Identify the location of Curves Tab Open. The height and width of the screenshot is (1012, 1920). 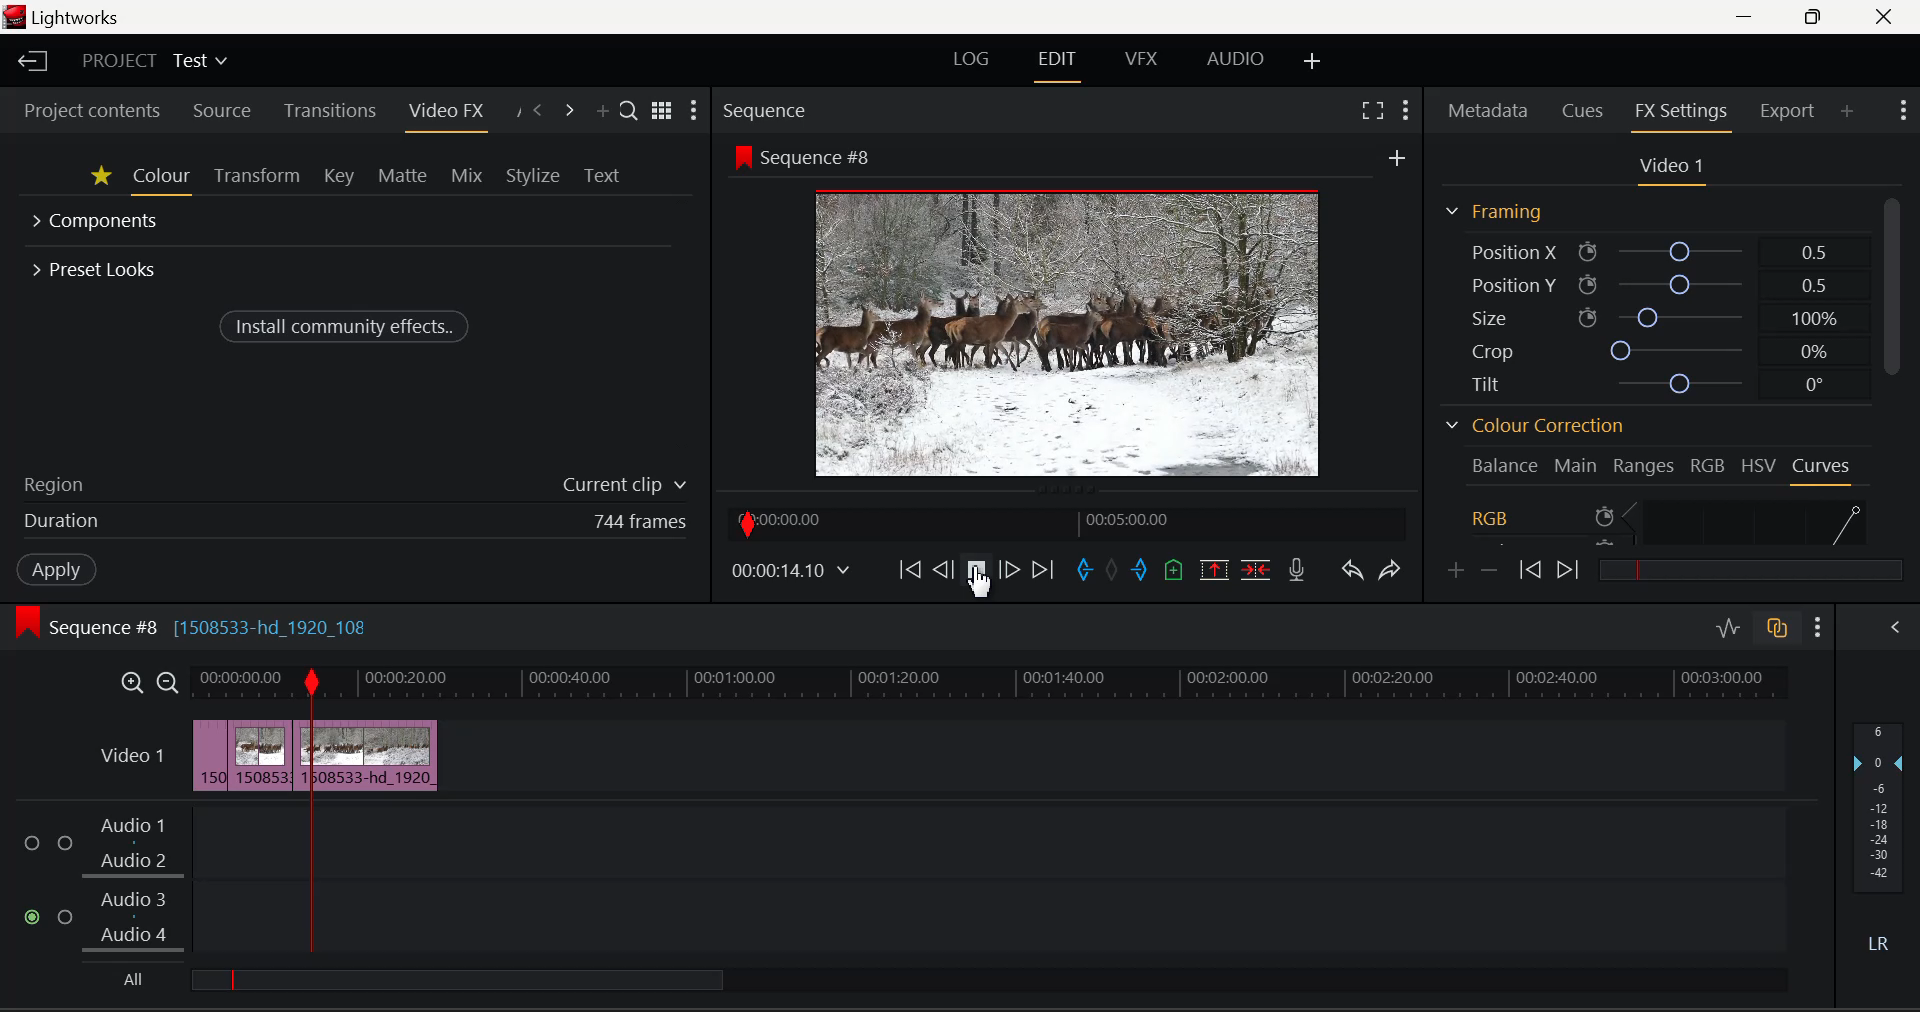
(1820, 468).